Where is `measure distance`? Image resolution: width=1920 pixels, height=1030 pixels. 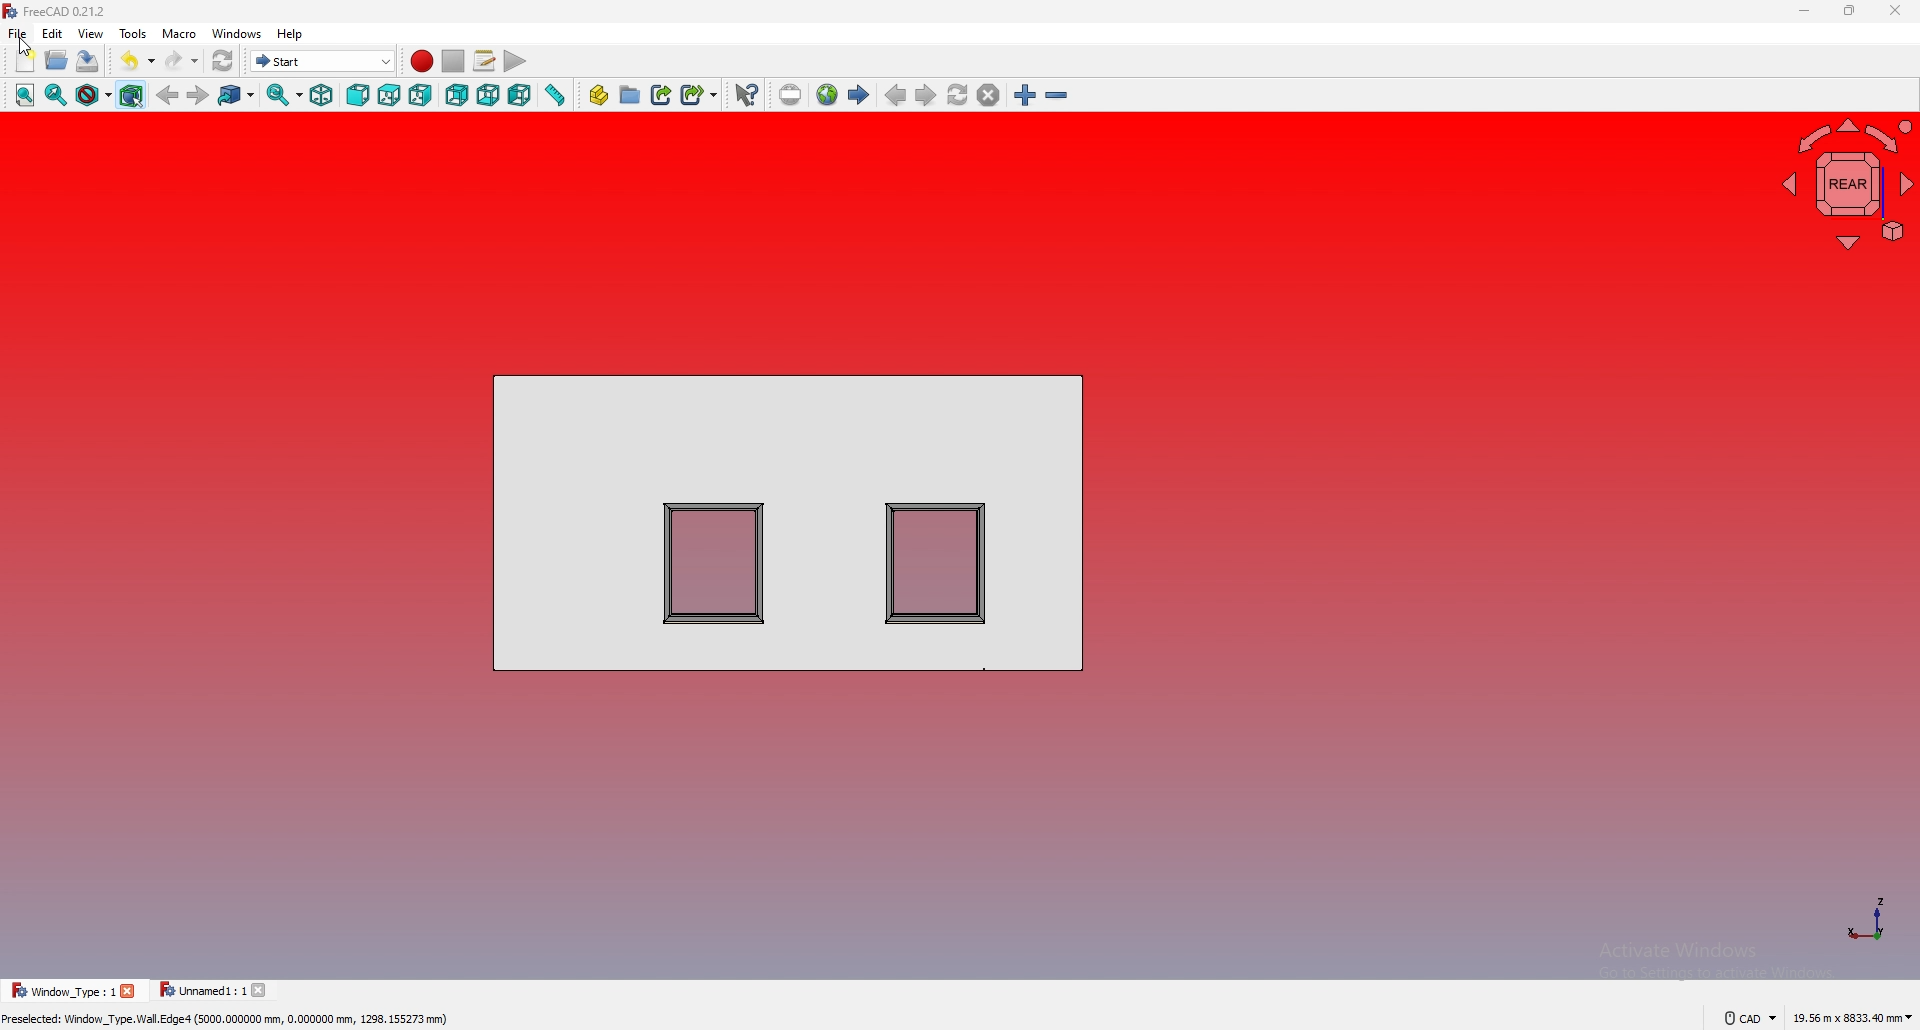
measure distance is located at coordinates (554, 96).